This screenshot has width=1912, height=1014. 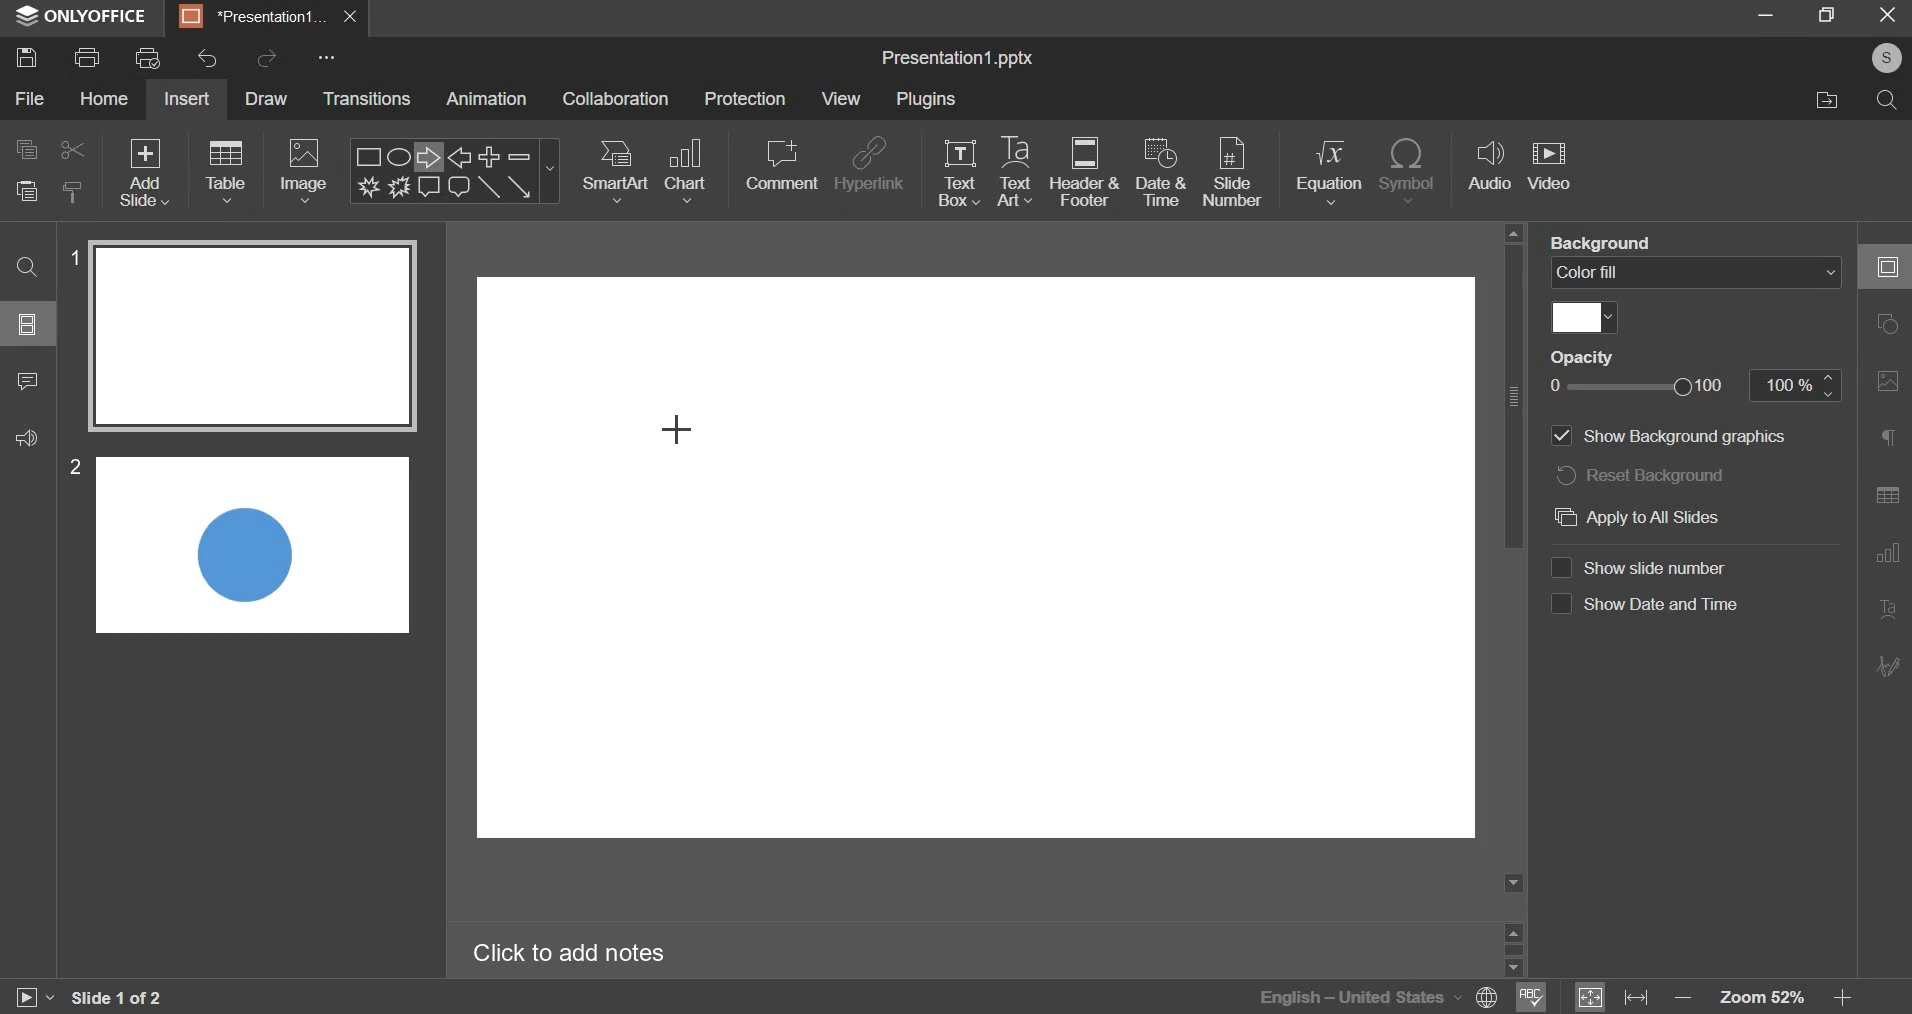 I want to click on paste, so click(x=28, y=190).